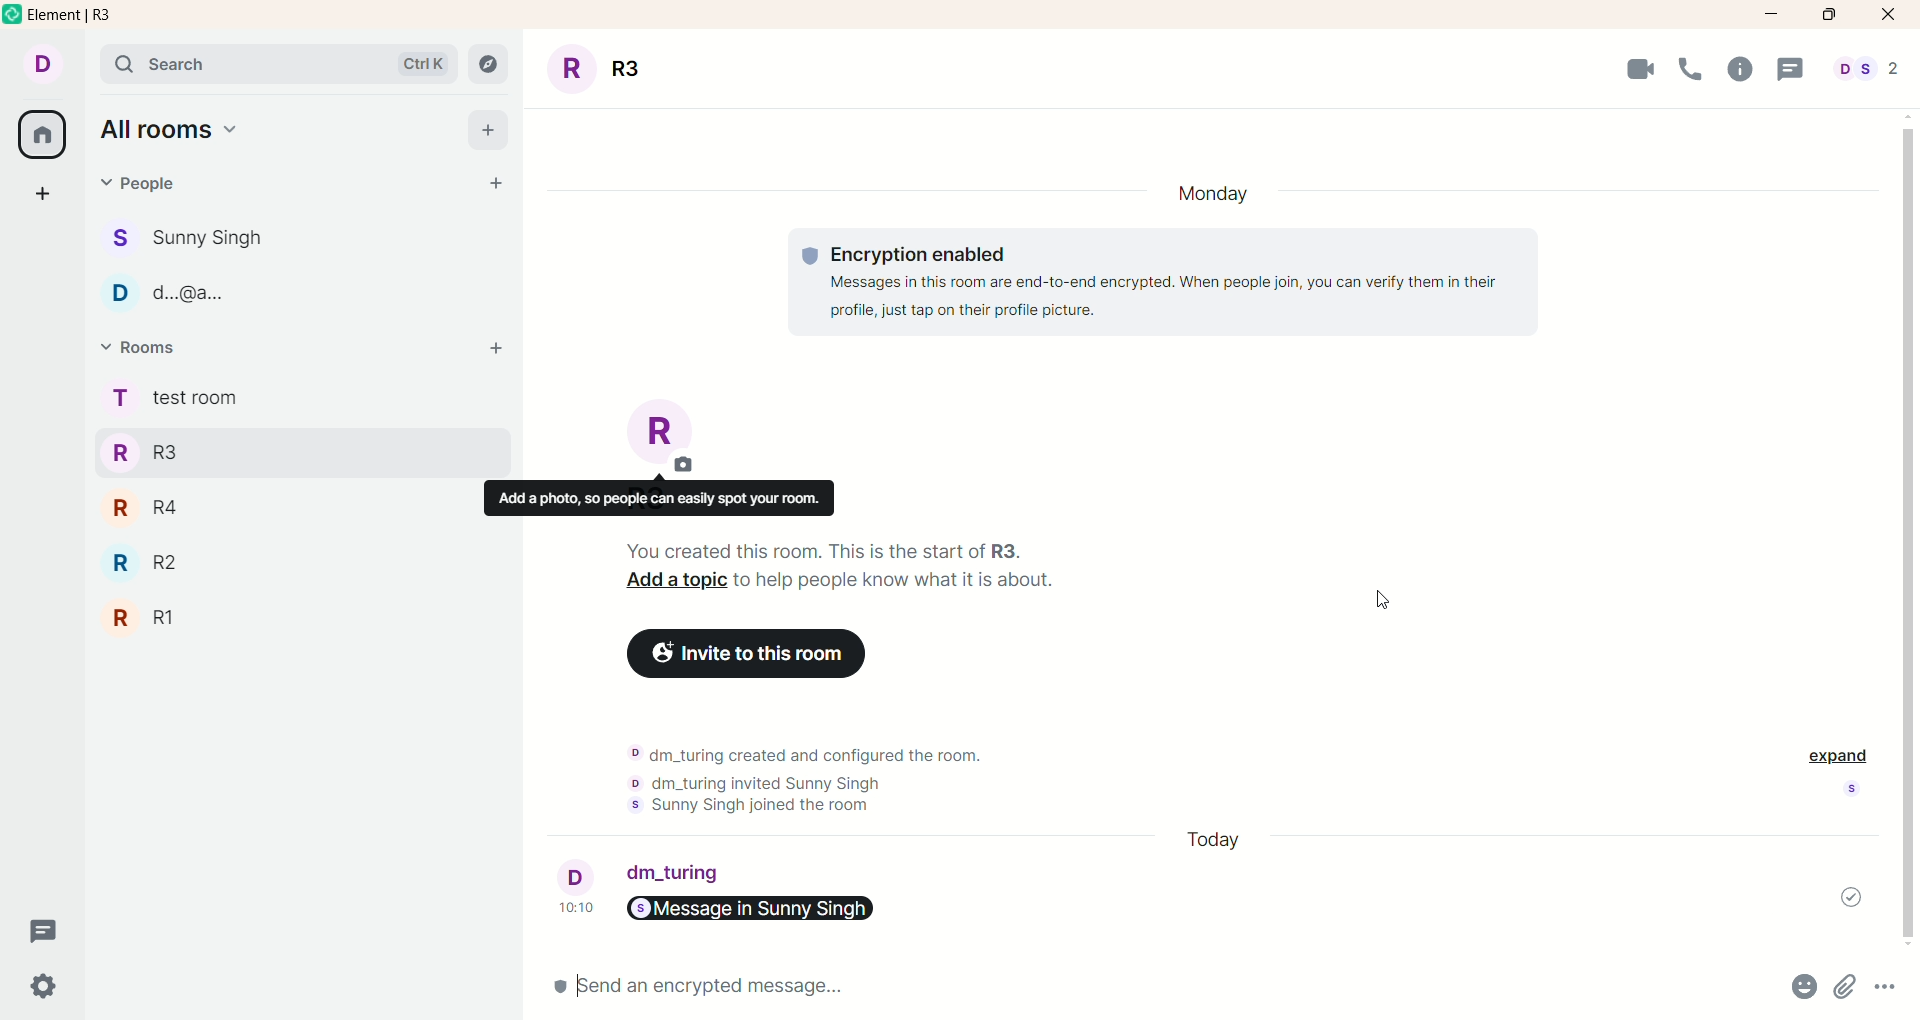  What do you see at coordinates (748, 655) in the screenshot?
I see `invite to this room` at bounding box center [748, 655].